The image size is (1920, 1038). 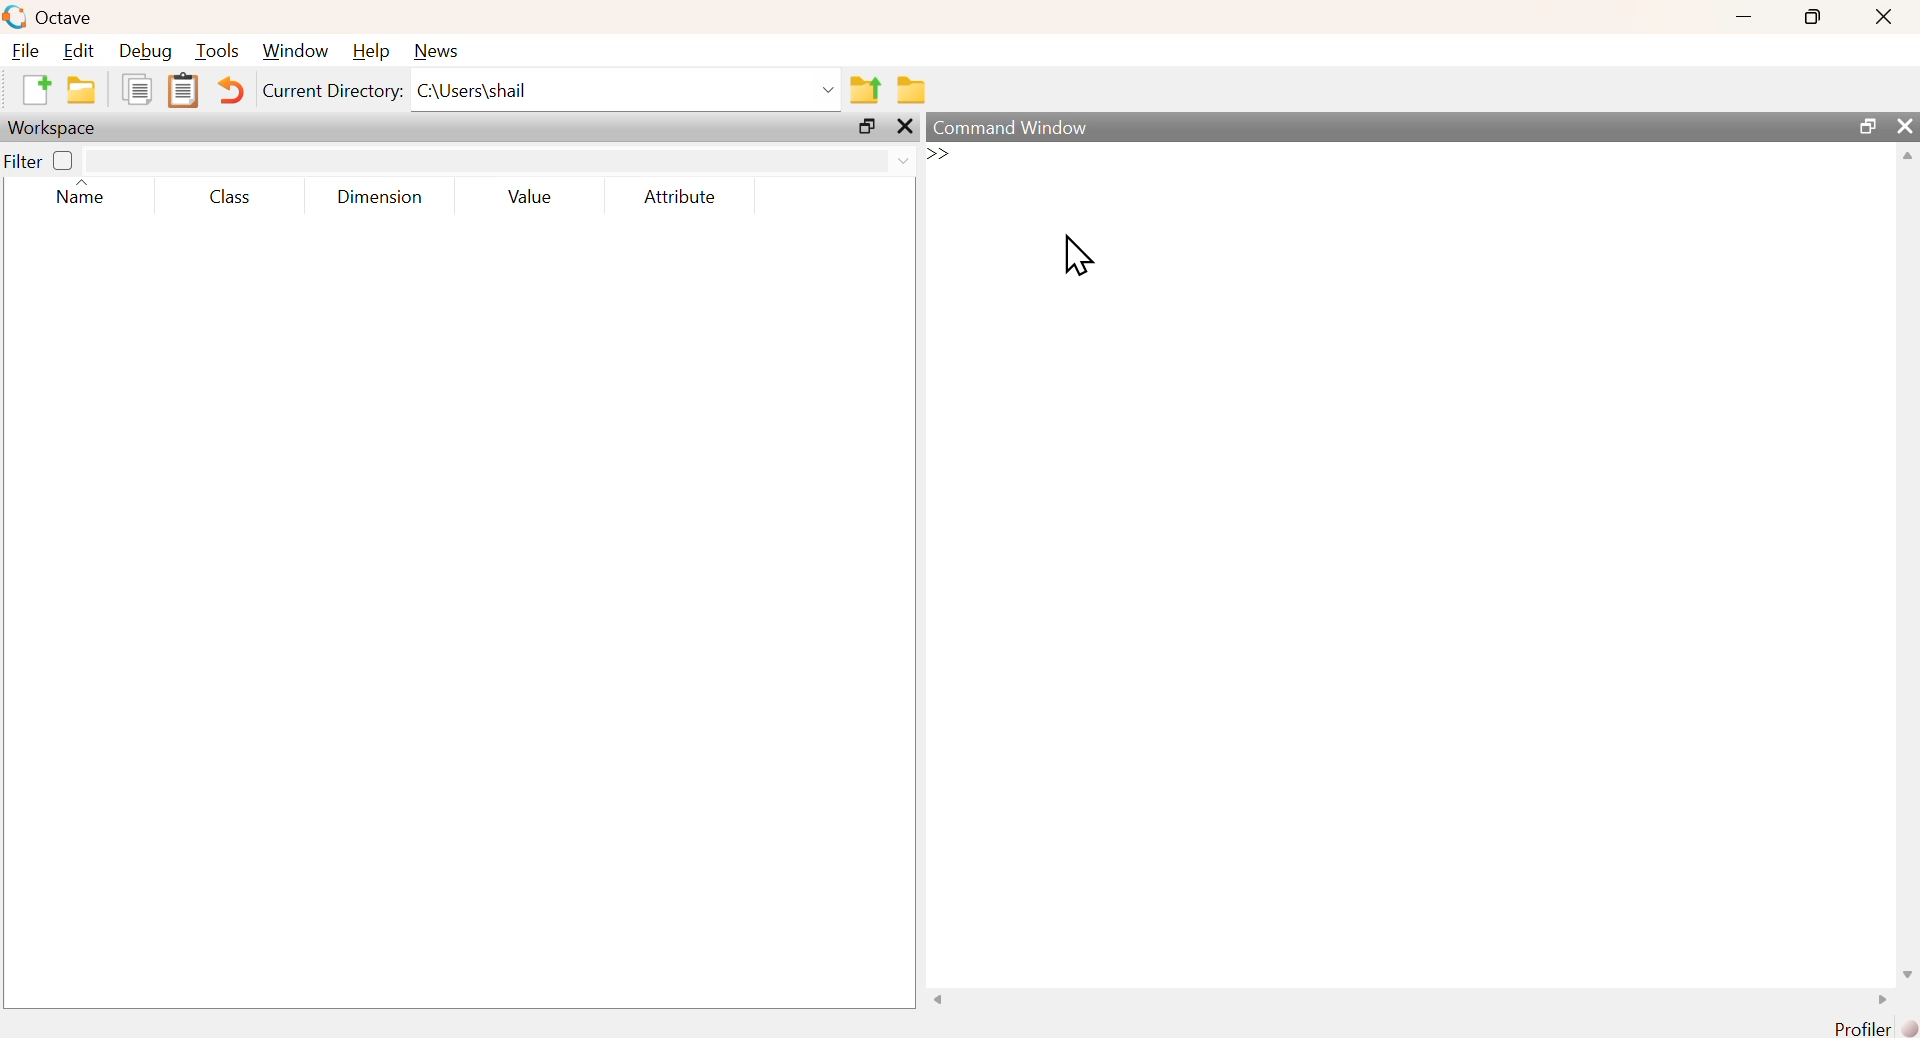 What do you see at coordinates (1909, 564) in the screenshot?
I see `scrollbar` at bounding box center [1909, 564].